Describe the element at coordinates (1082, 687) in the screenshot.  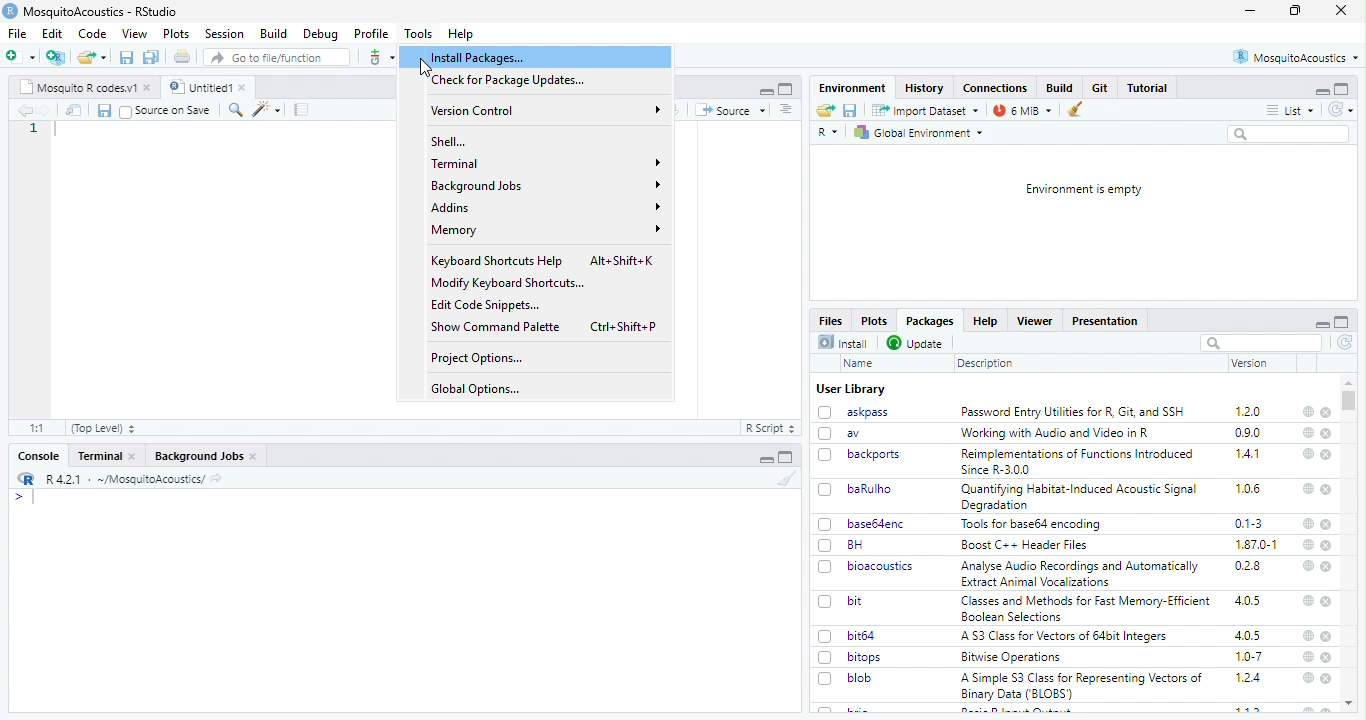
I see `A Simple S3 Class for Representing Vectors of
Binary Data (BLOBS)` at that location.